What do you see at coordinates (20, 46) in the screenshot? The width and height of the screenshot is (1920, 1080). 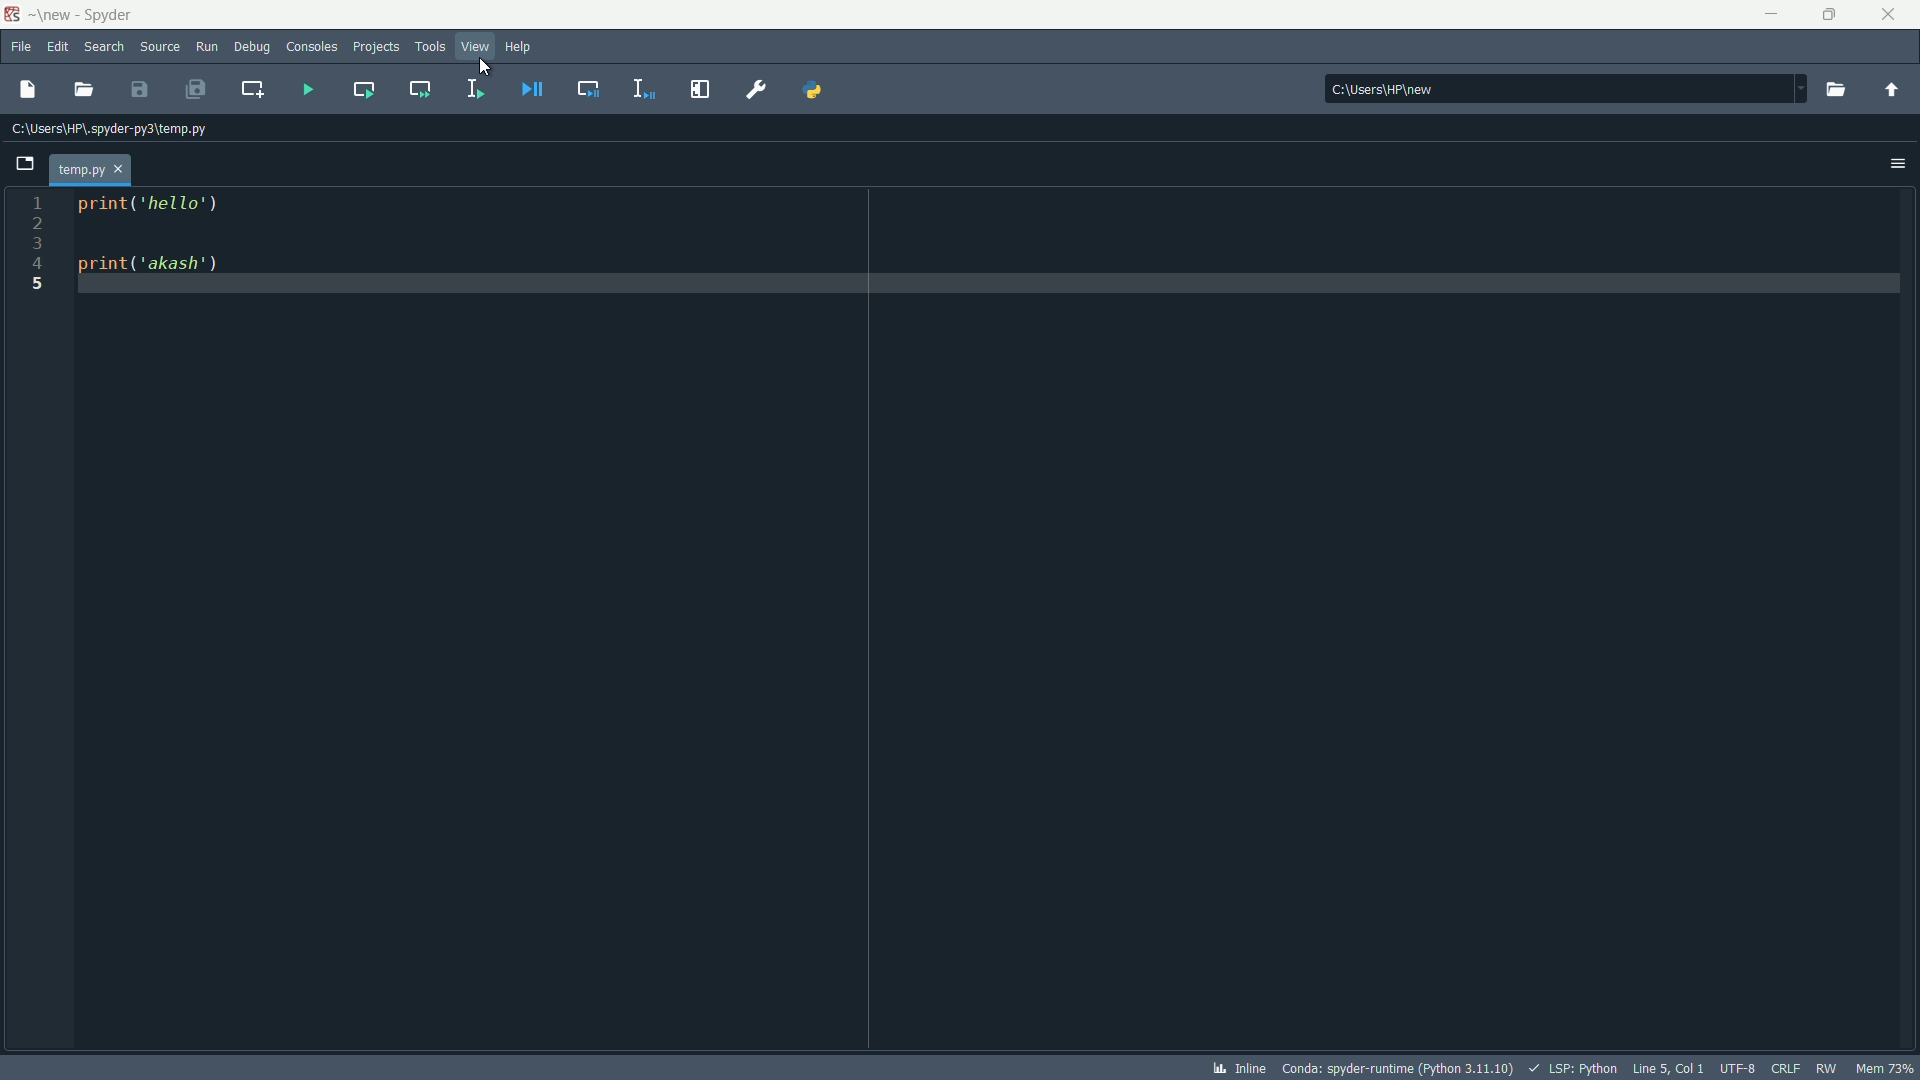 I see `file menu` at bounding box center [20, 46].